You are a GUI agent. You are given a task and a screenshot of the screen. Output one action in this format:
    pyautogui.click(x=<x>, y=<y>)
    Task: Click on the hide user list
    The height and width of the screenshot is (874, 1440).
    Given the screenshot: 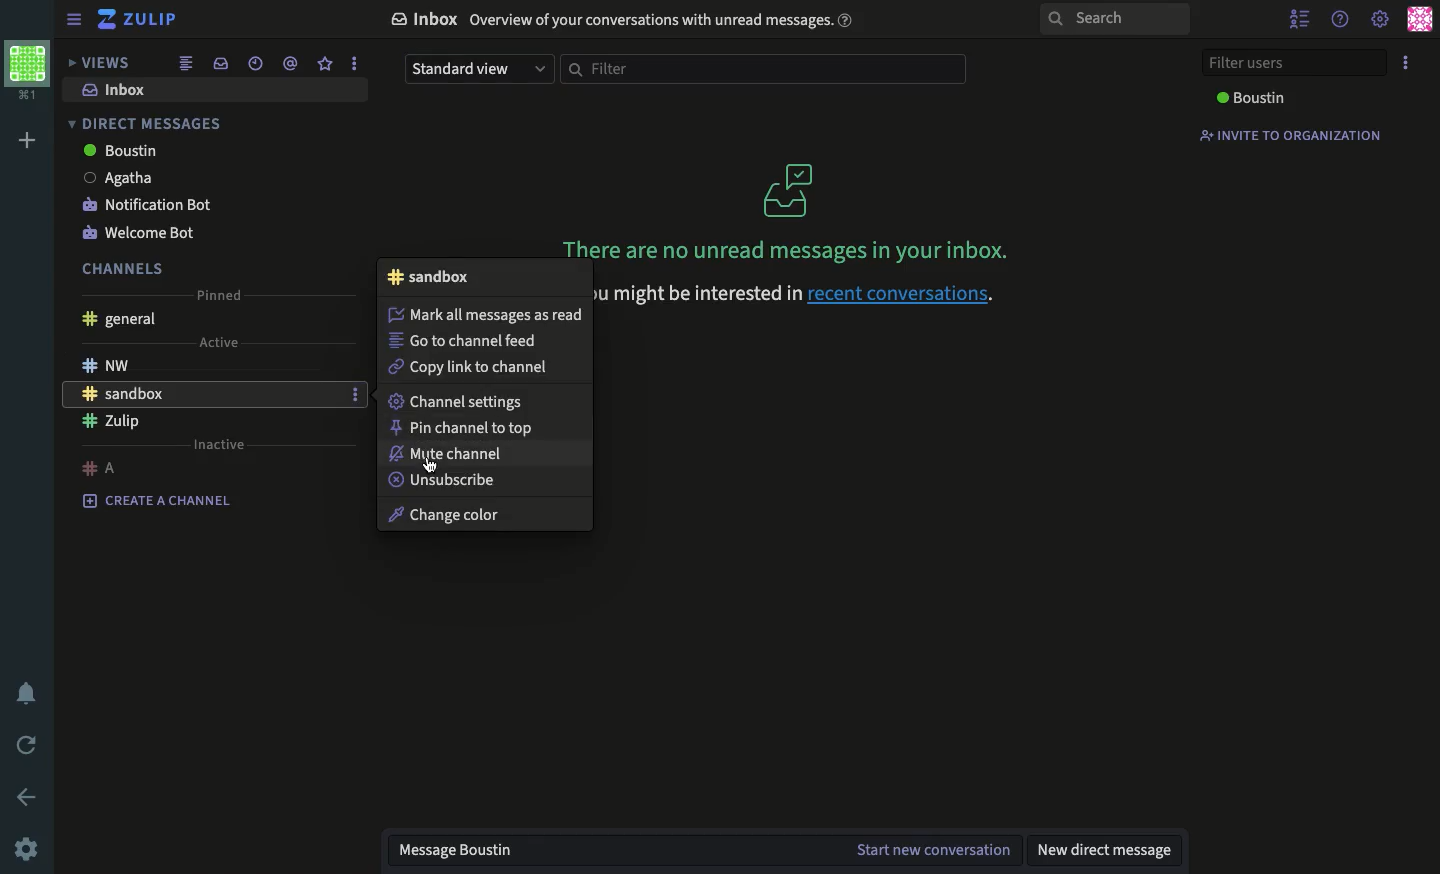 What is the action you would take?
    pyautogui.click(x=1302, y=18)
    